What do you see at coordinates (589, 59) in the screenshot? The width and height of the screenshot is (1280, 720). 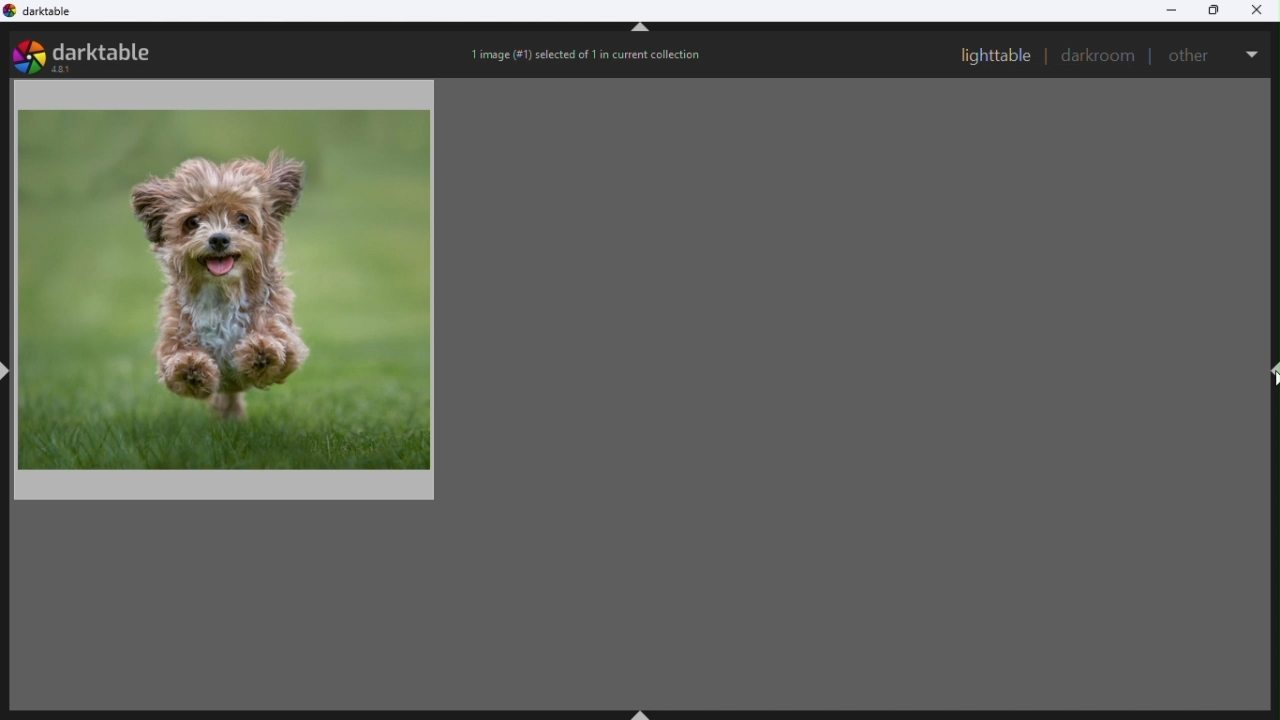 I see `Image selection status` at bounding box center [589, 59].